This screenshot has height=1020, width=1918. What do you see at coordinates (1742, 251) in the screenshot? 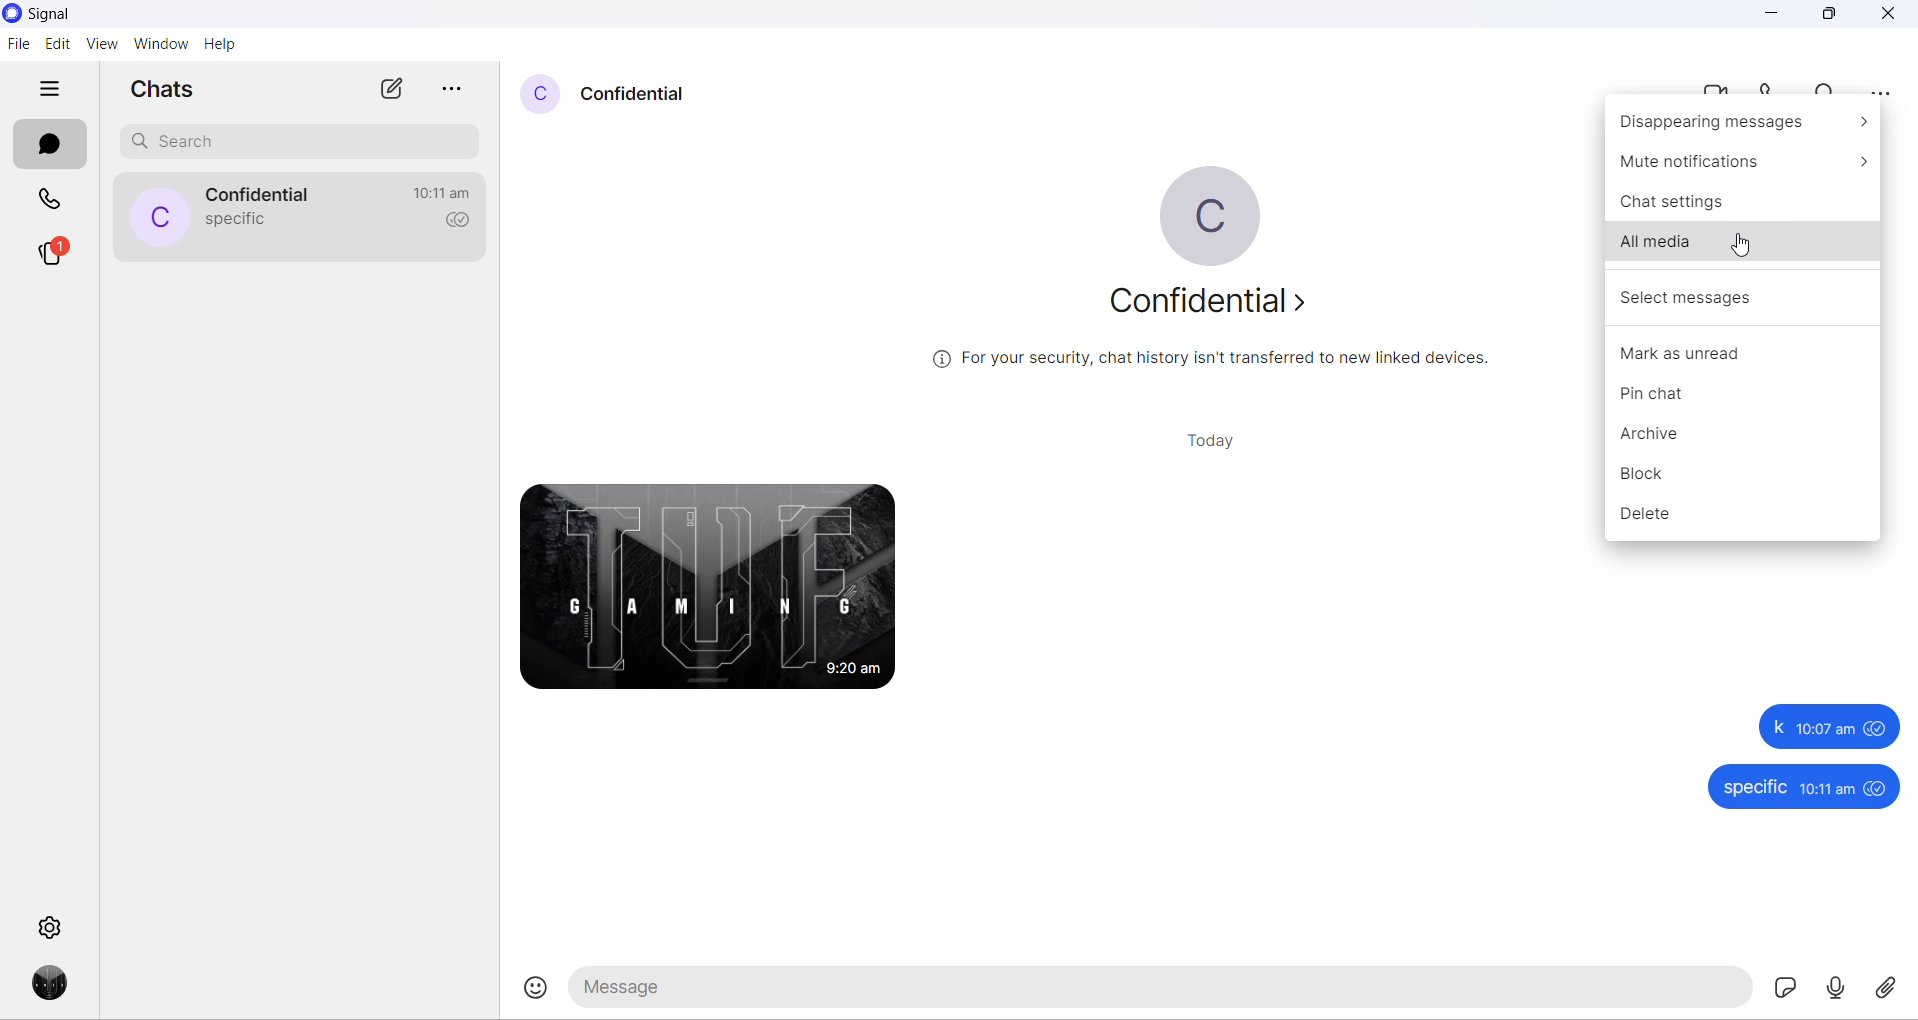
I see `all media` at bounding box center [1742, 251].